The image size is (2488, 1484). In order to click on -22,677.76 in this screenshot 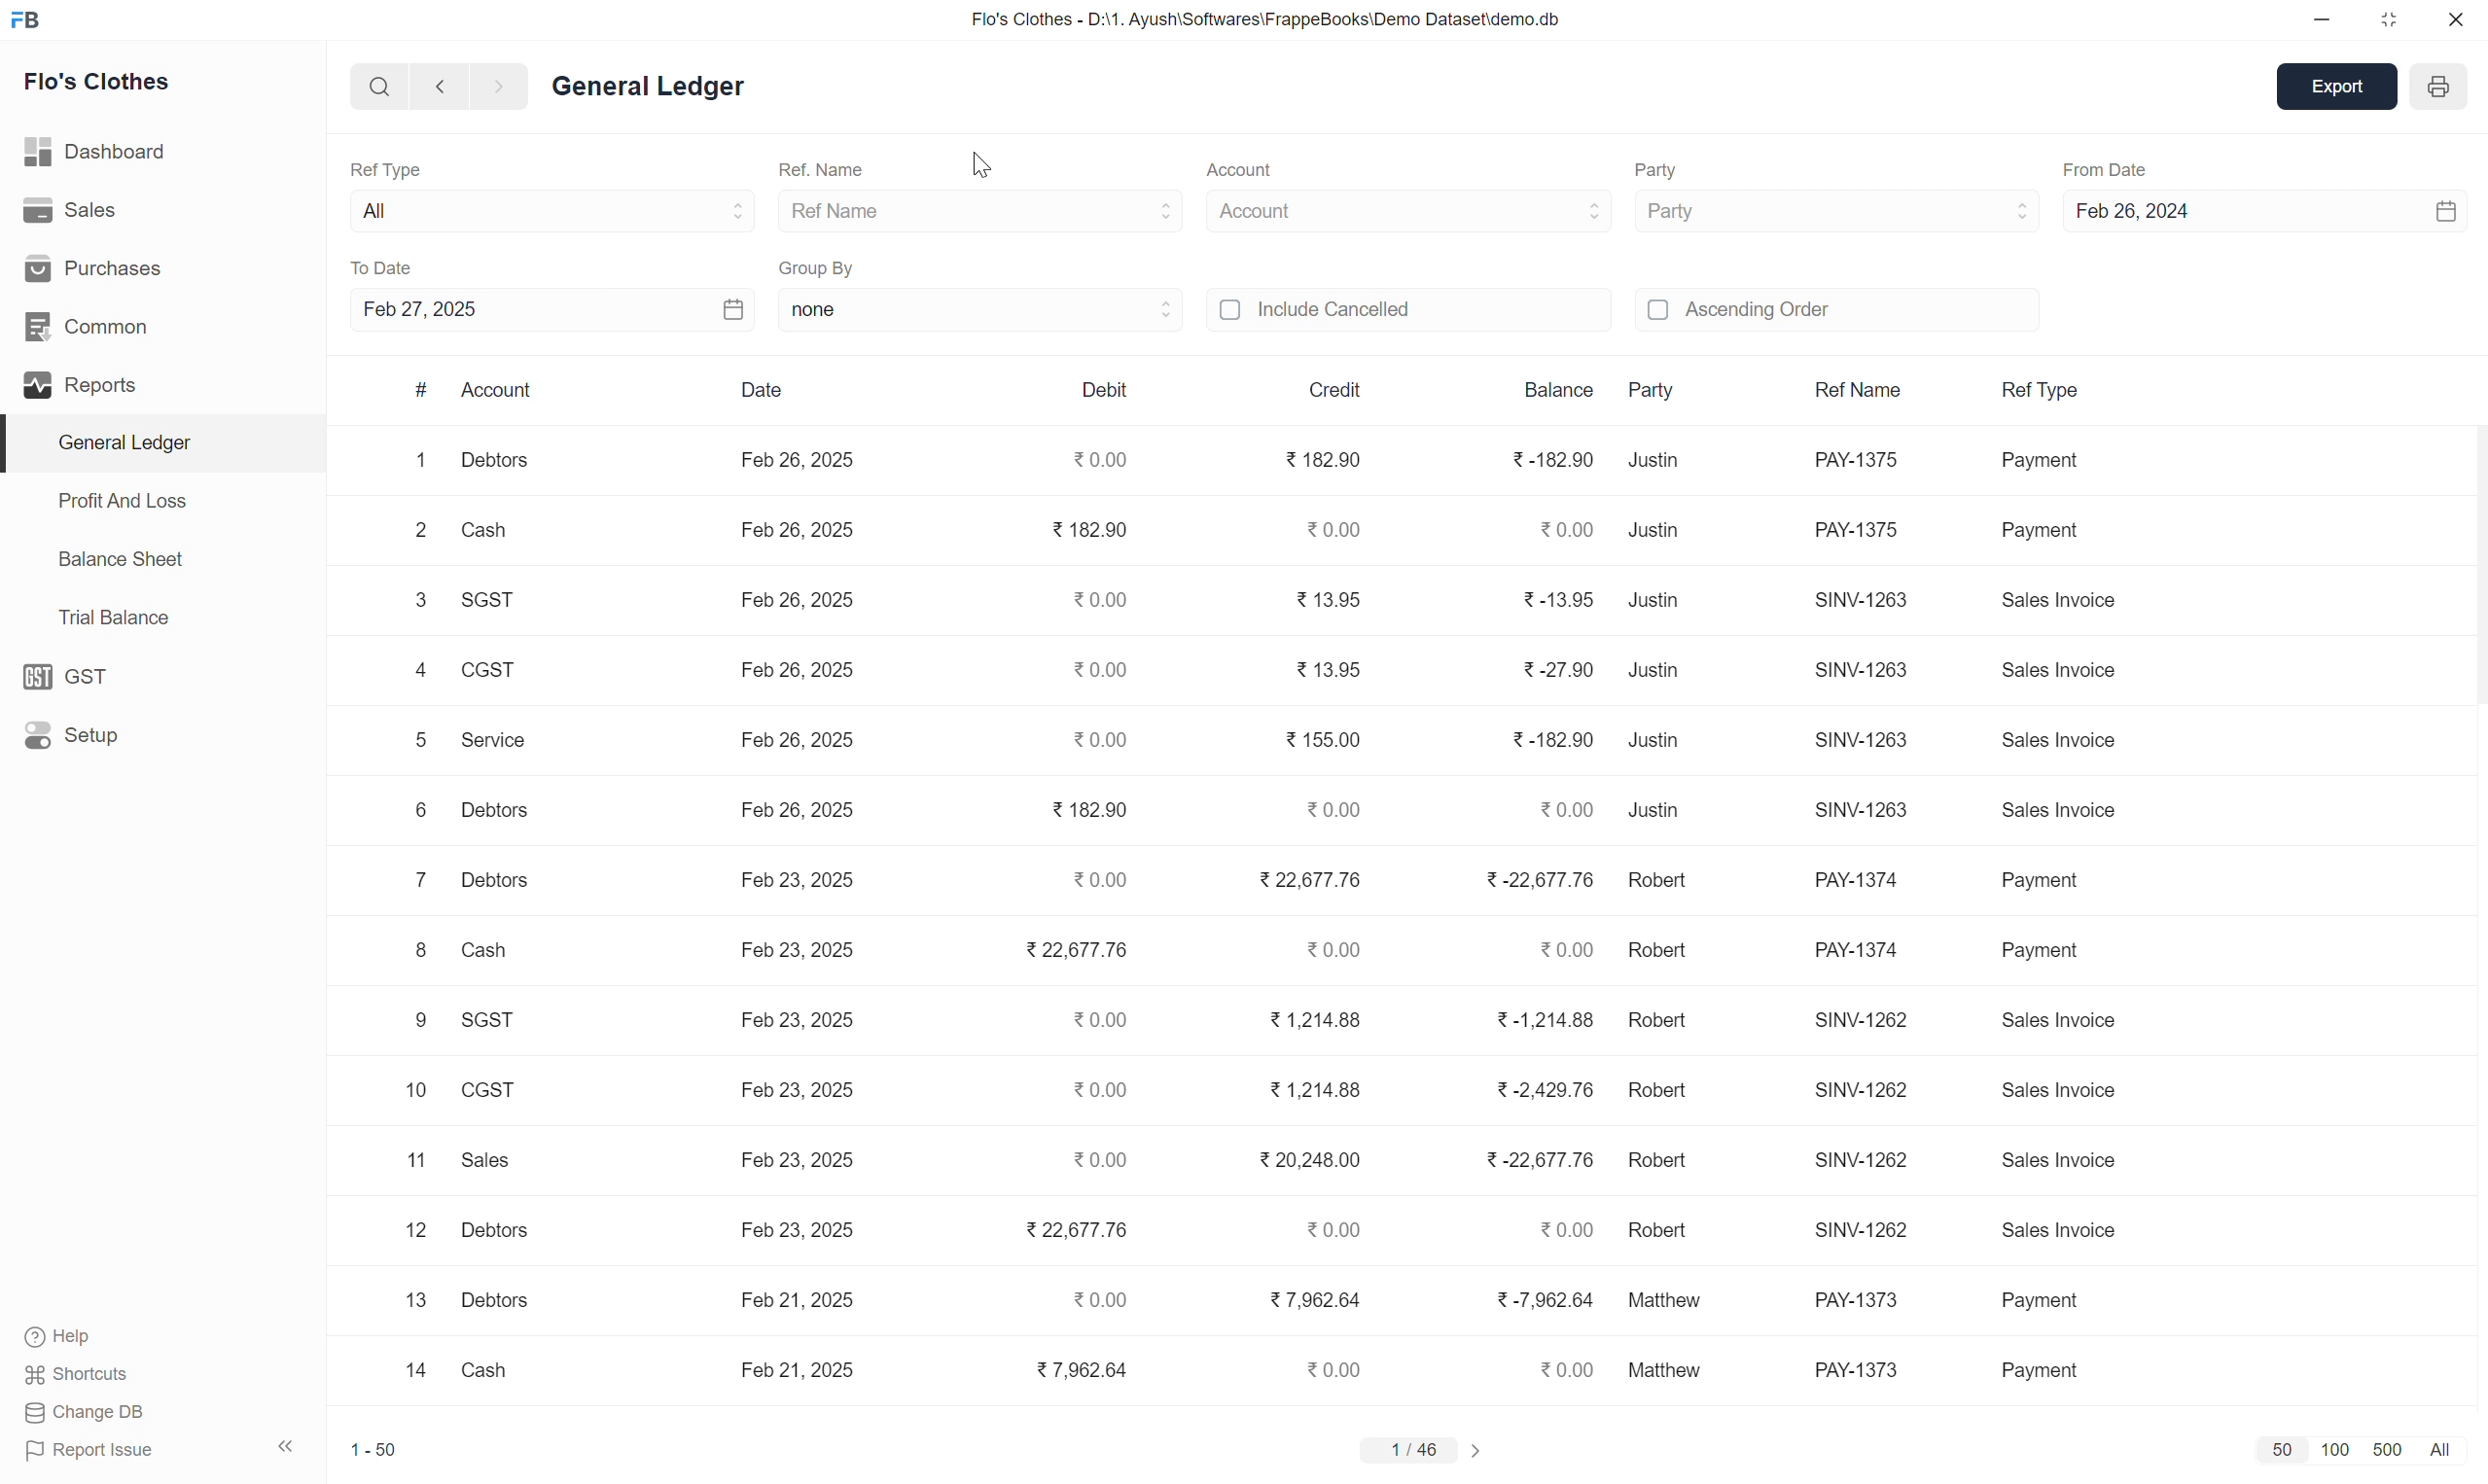, I will do `click(1545, 881)`.